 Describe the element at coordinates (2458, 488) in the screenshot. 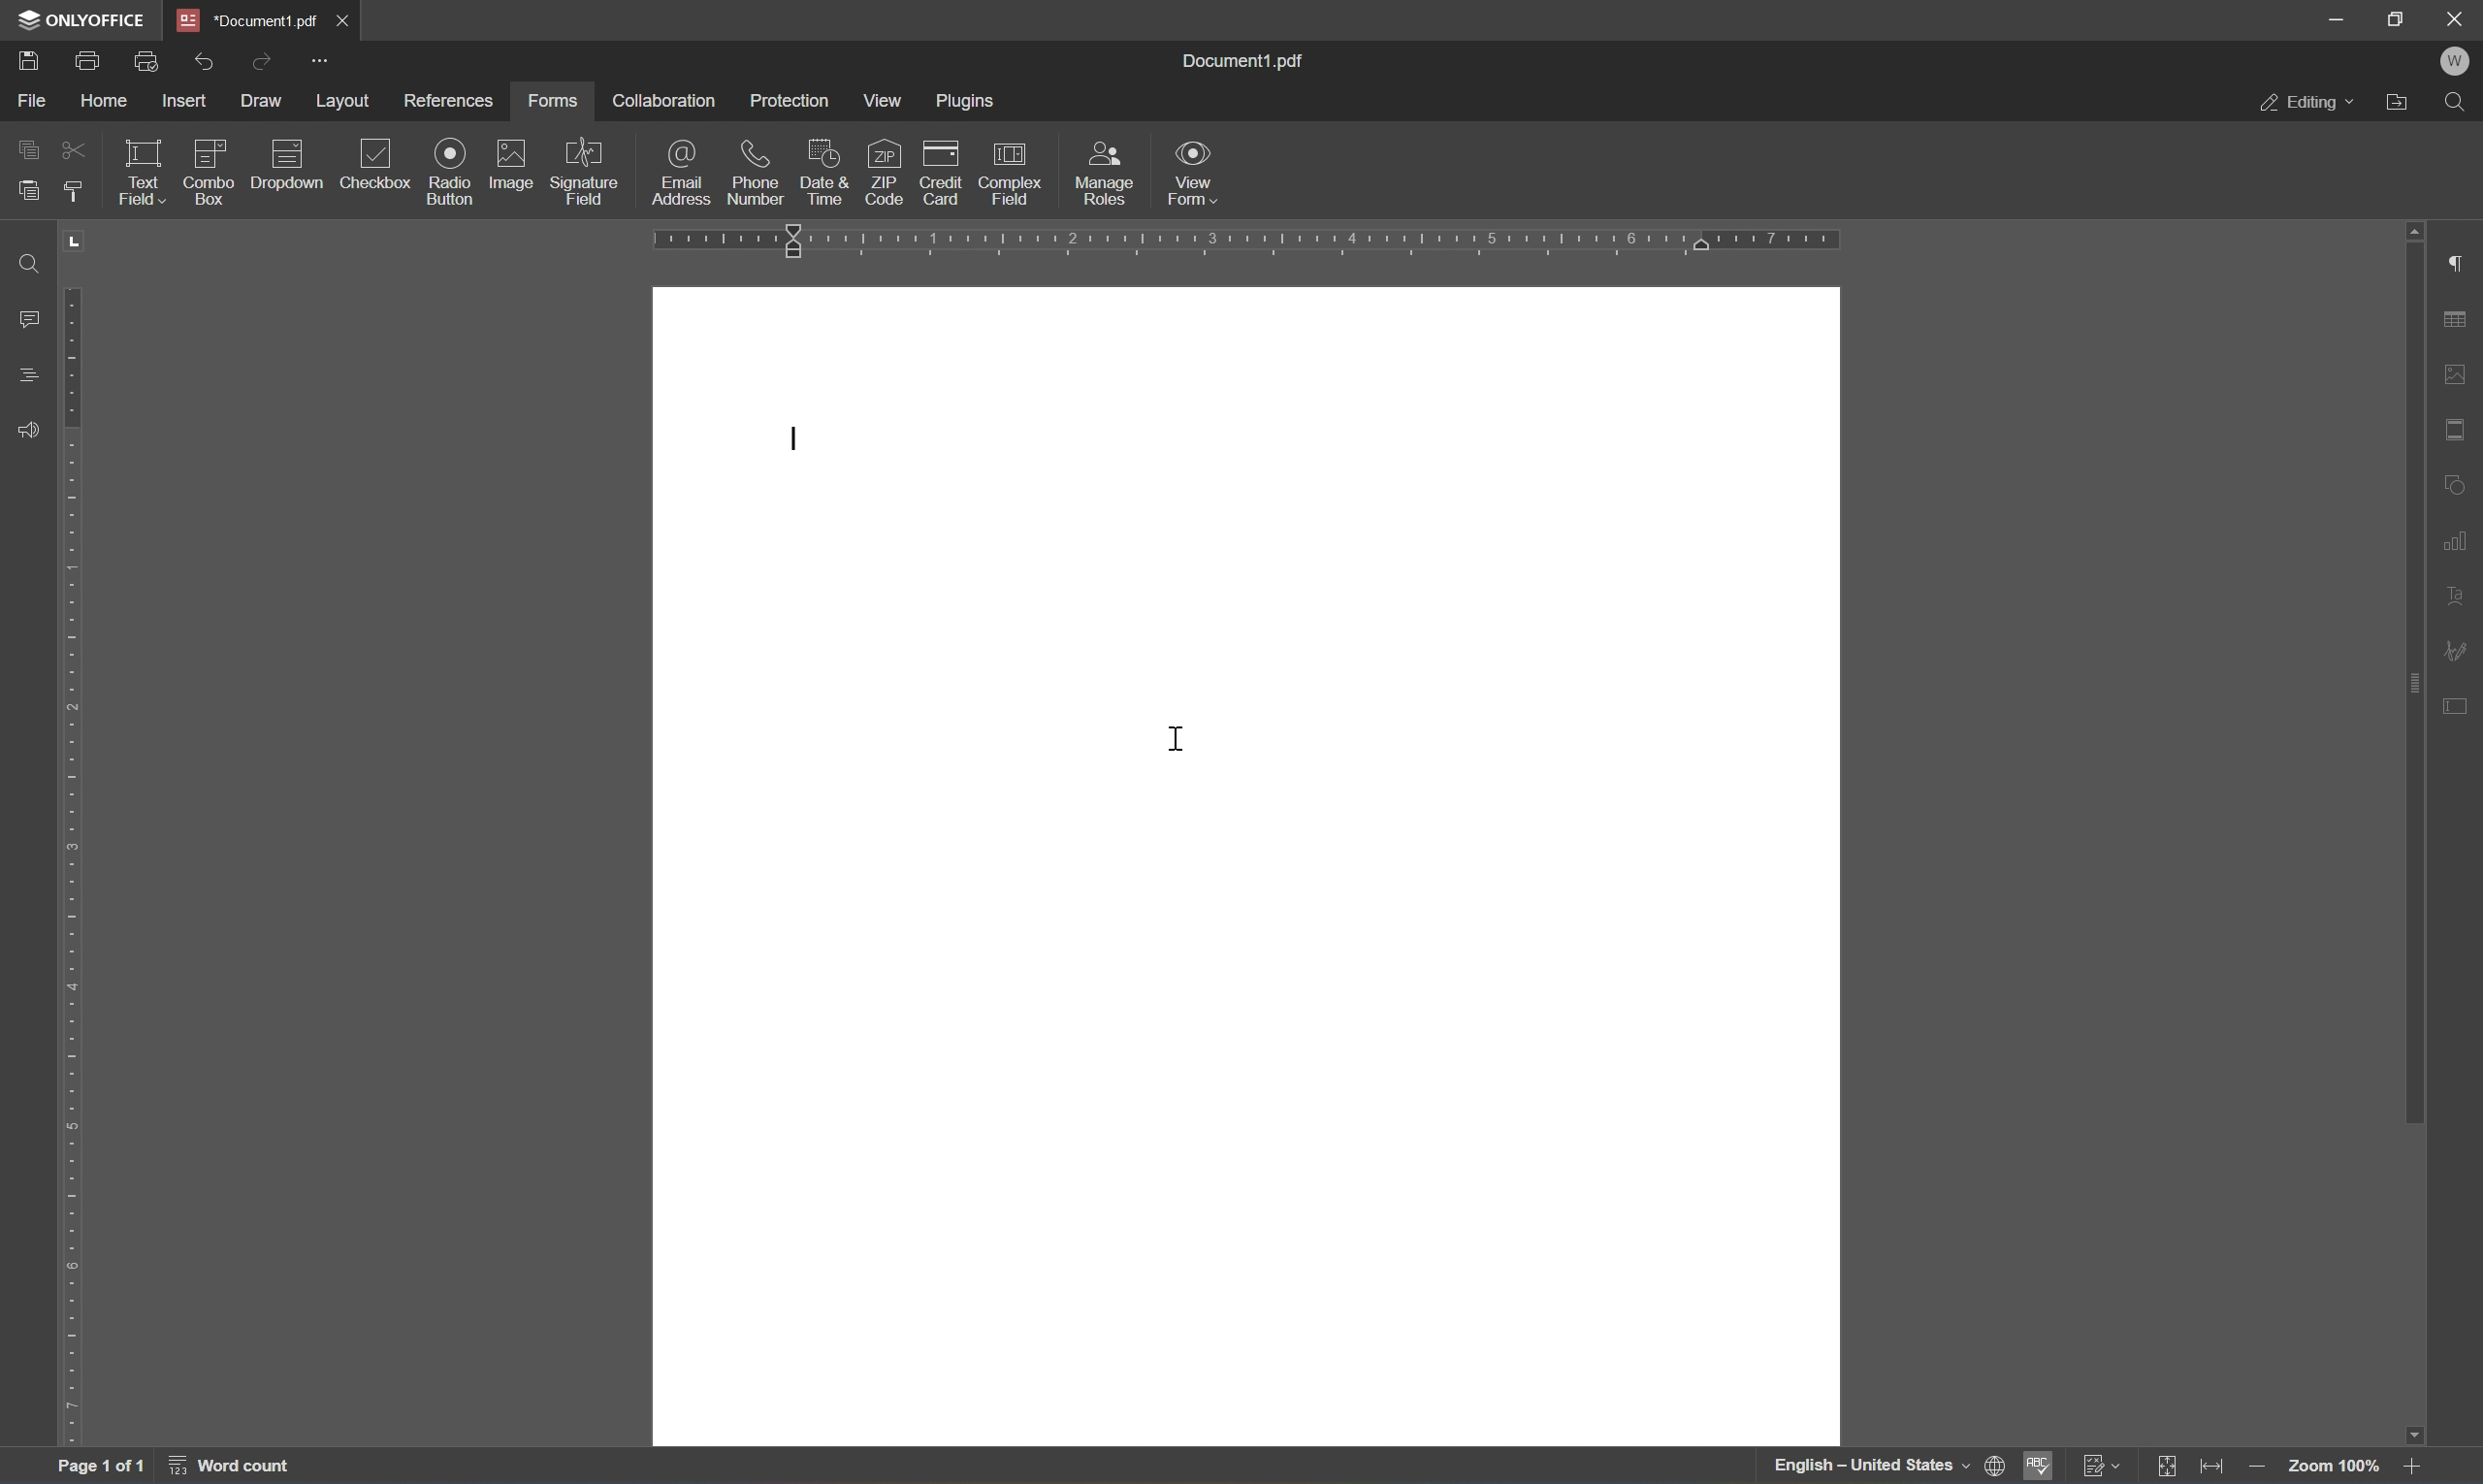

I see `shape settings` at that location.